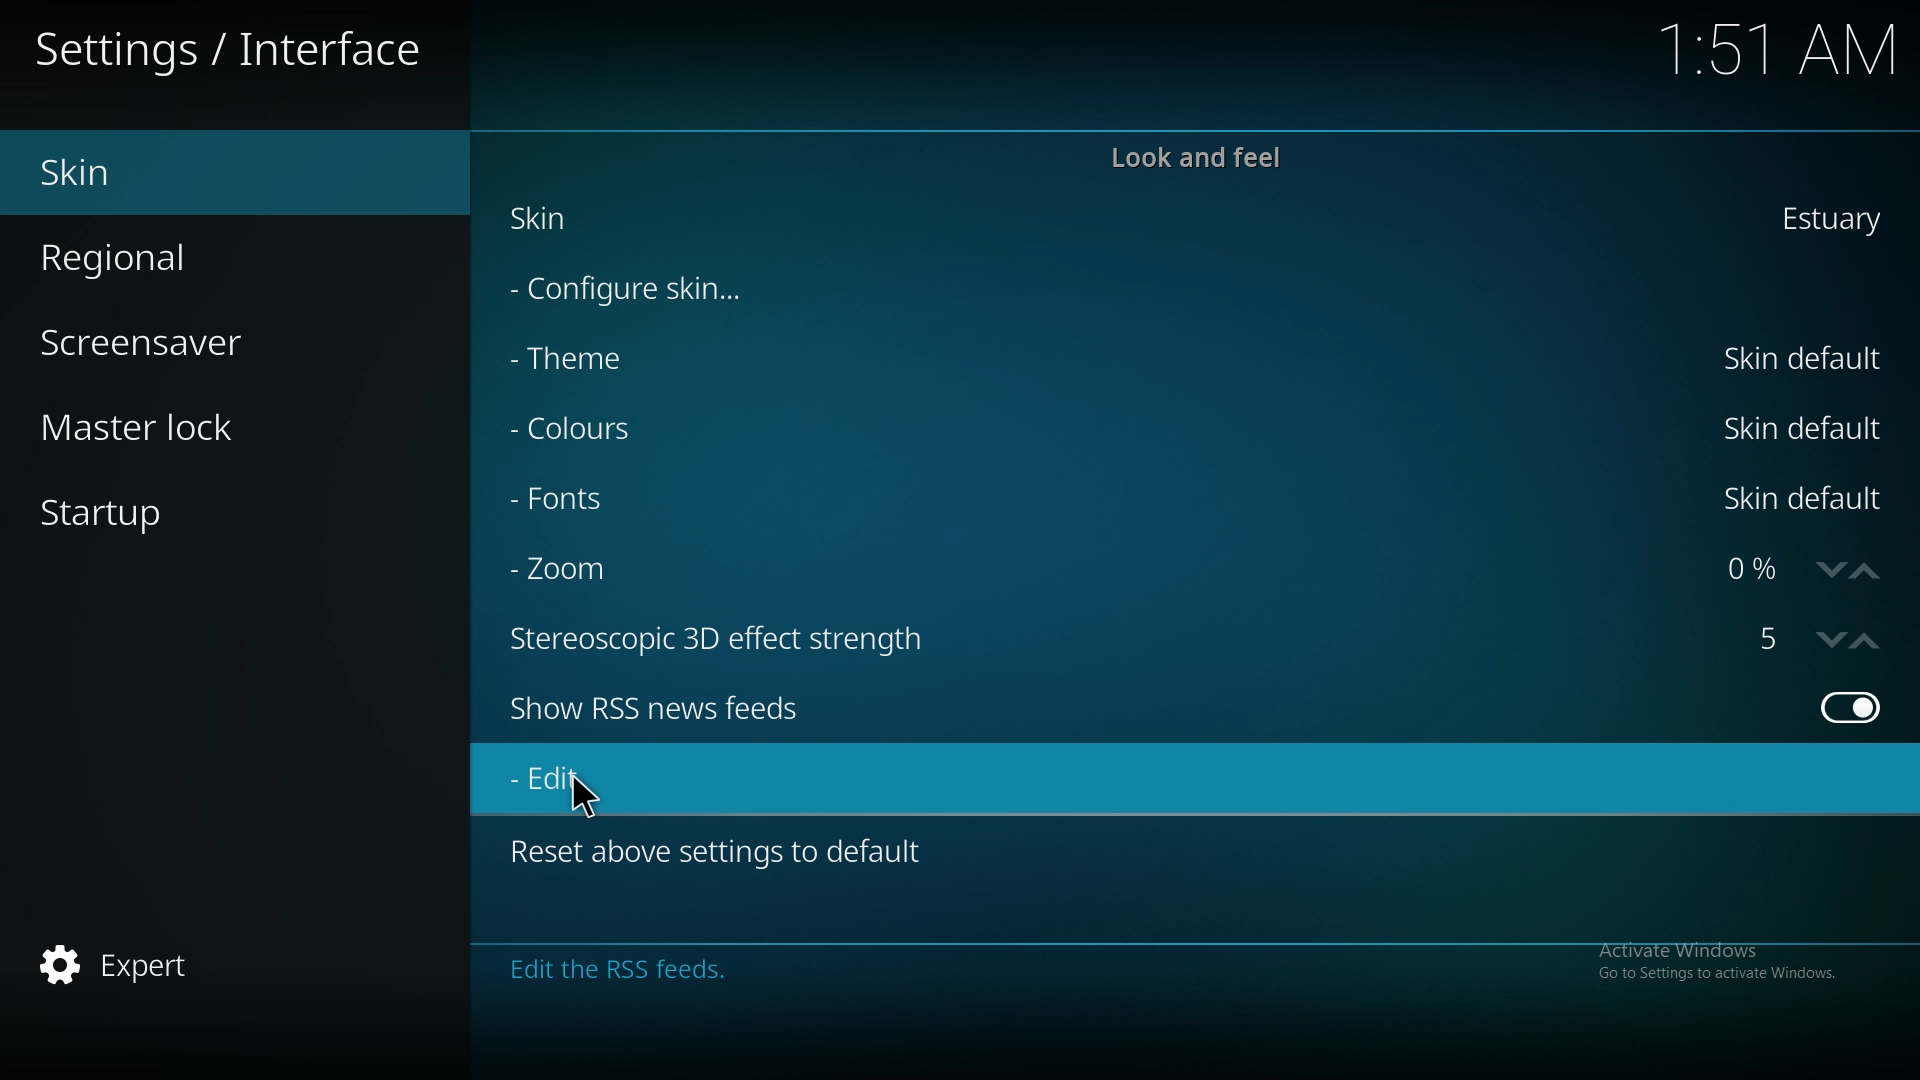 Image resolution: width=1920 pixels, height=1080 pixels. What do you see at coordinates (136, 967) in the screenshot?
I see `expert` at bounding box center [136, 967].